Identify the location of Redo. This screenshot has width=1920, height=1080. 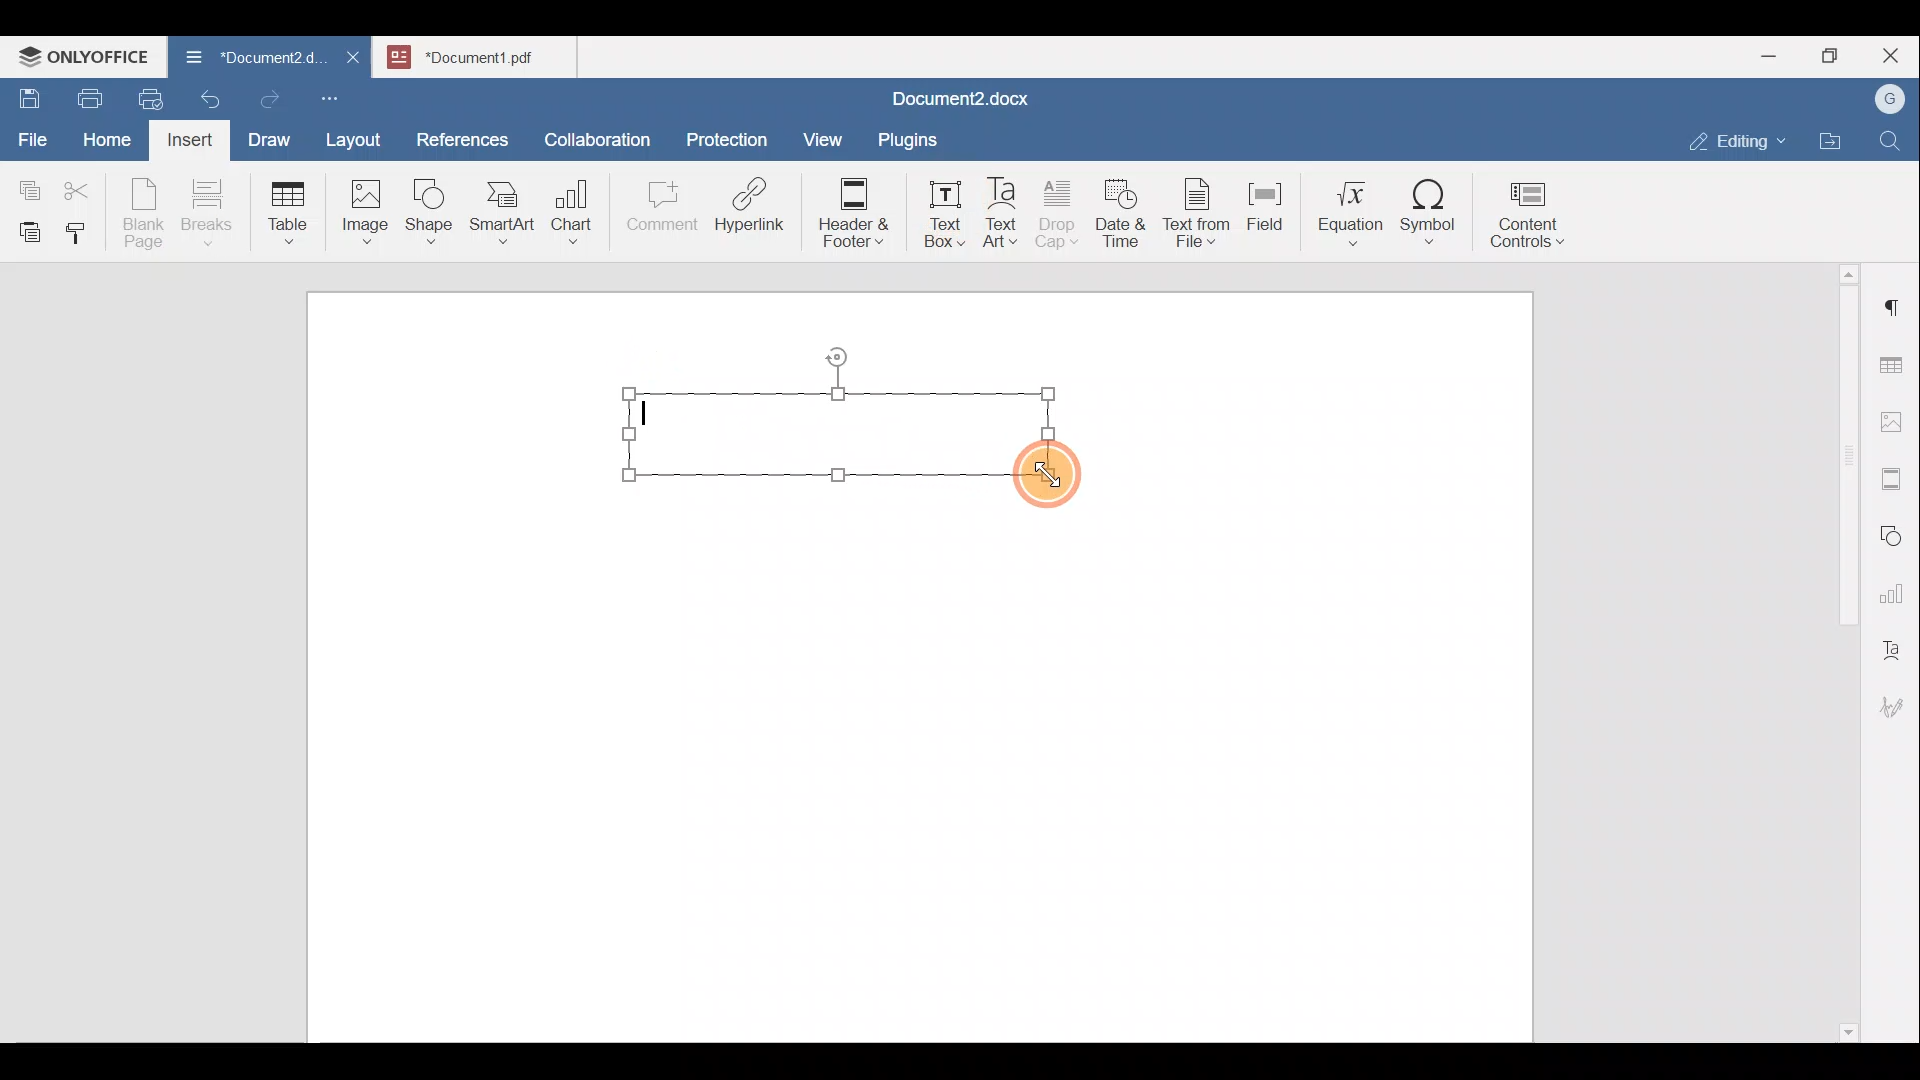
(269, 100).